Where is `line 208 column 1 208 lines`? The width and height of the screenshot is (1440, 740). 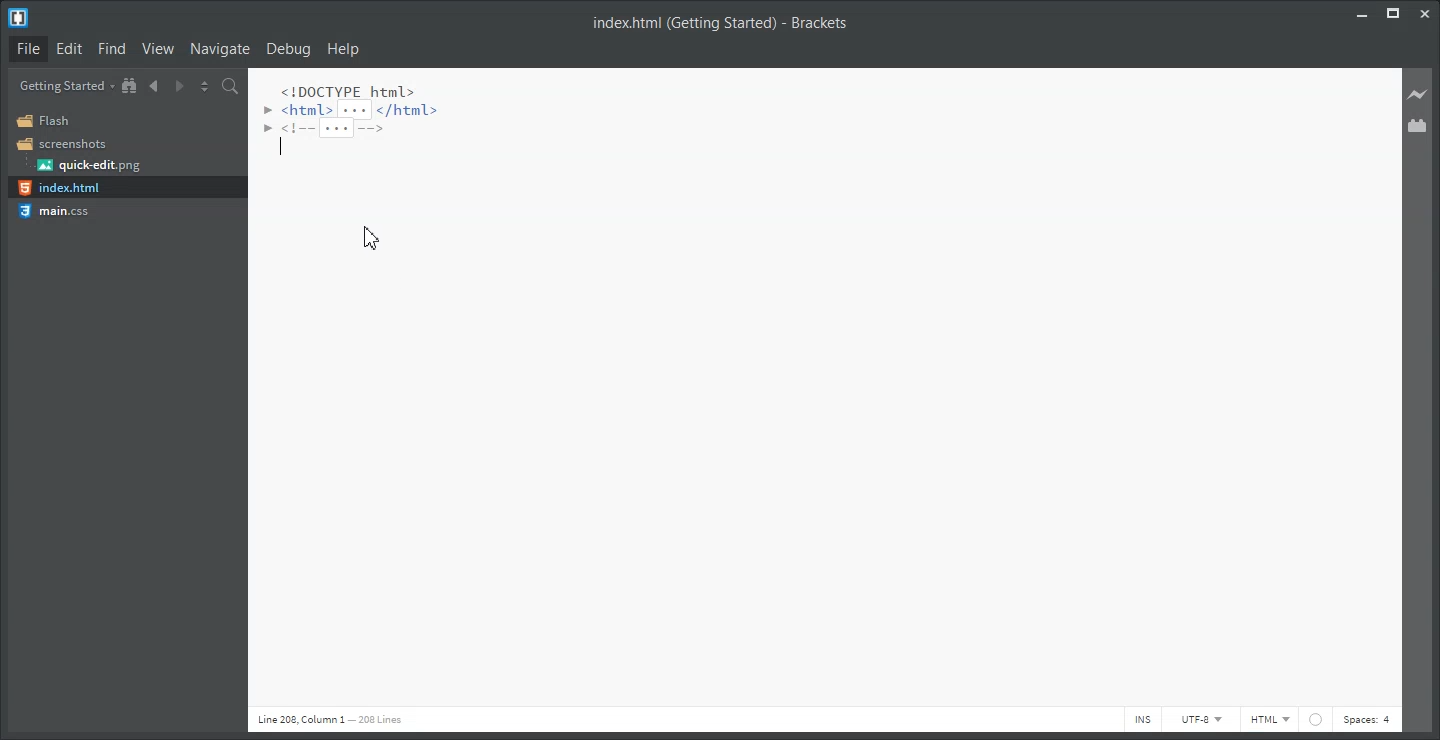 line 208 column 1 208 lines is located at coordinates (332, 719).